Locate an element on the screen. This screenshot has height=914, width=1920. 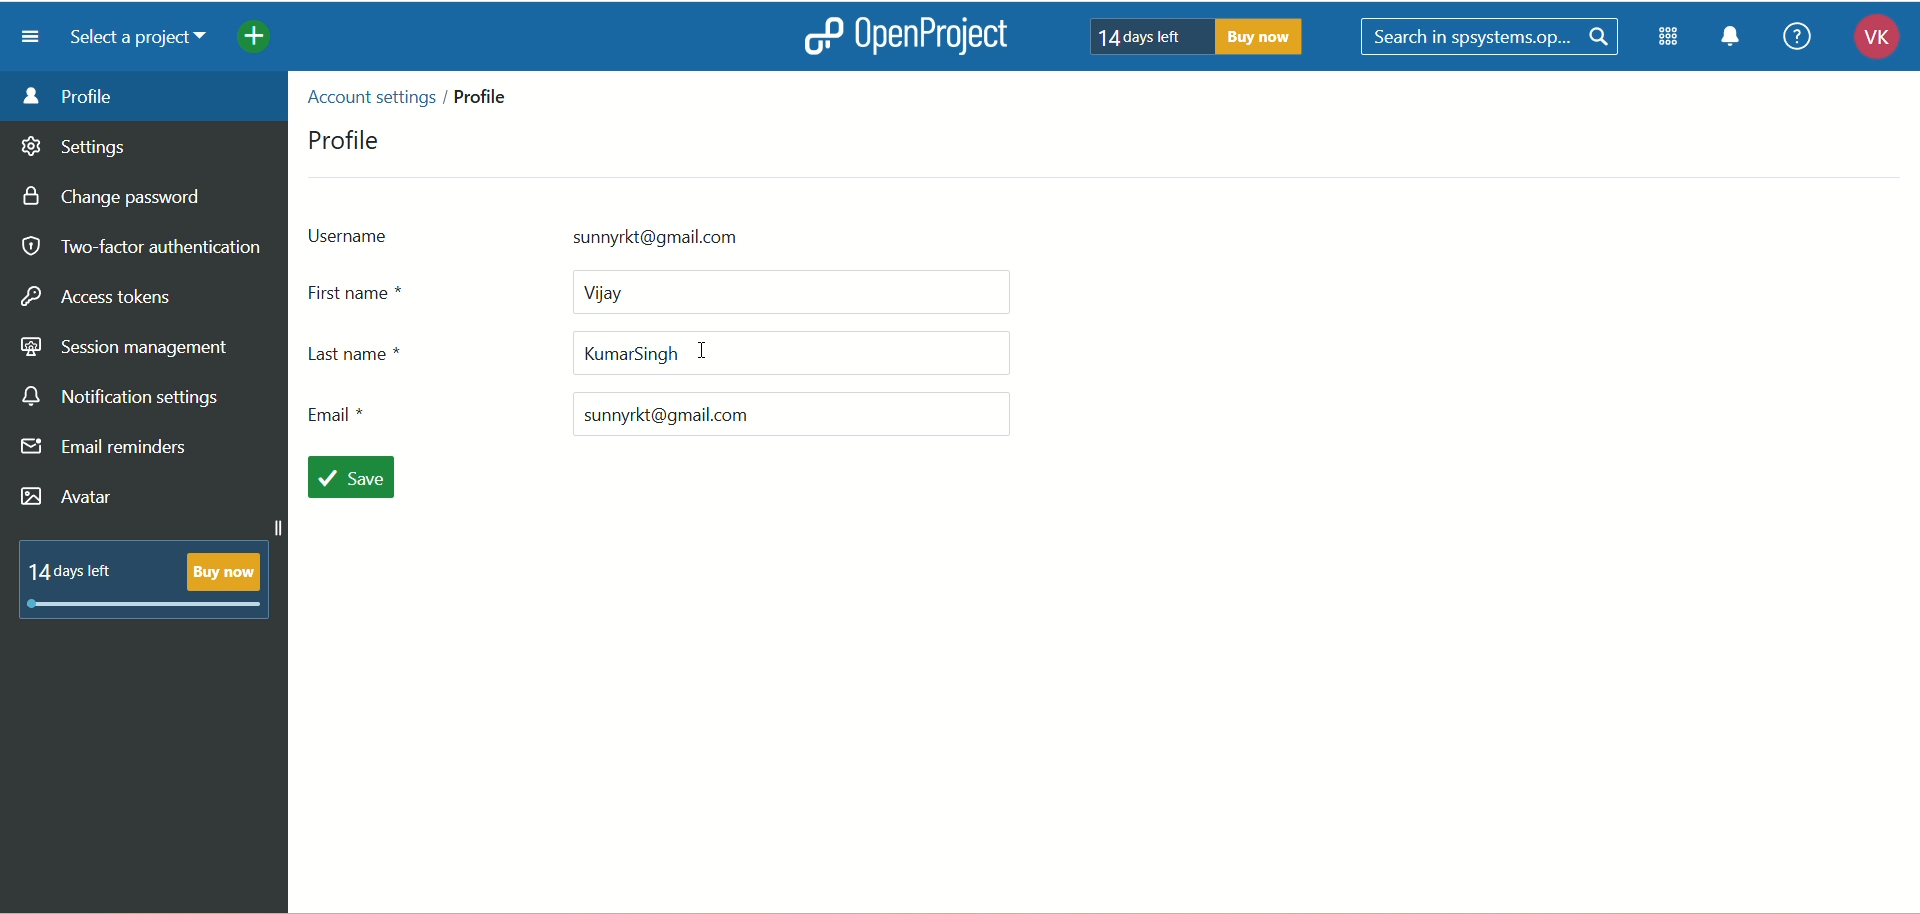
logo is located at coordinates (821, 35).